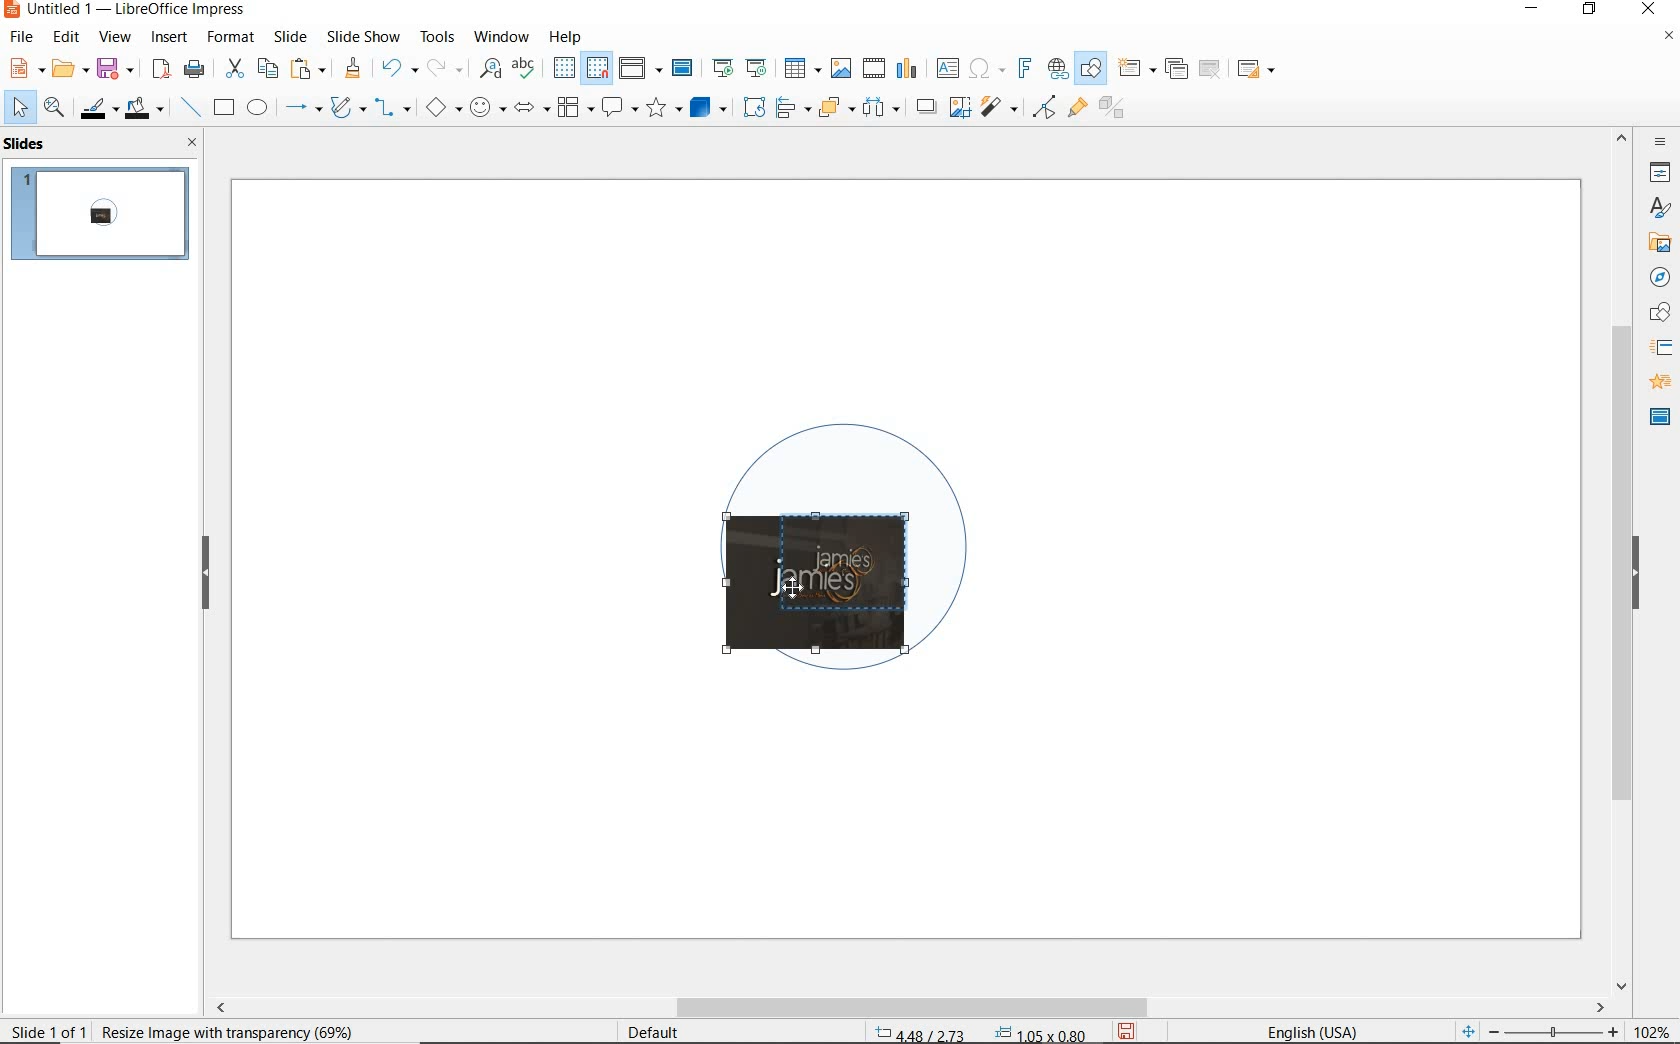 The image size is (1680, 1044). Describe the element at coordinates (24, 67) in the screenshot. I see `new` at that location.